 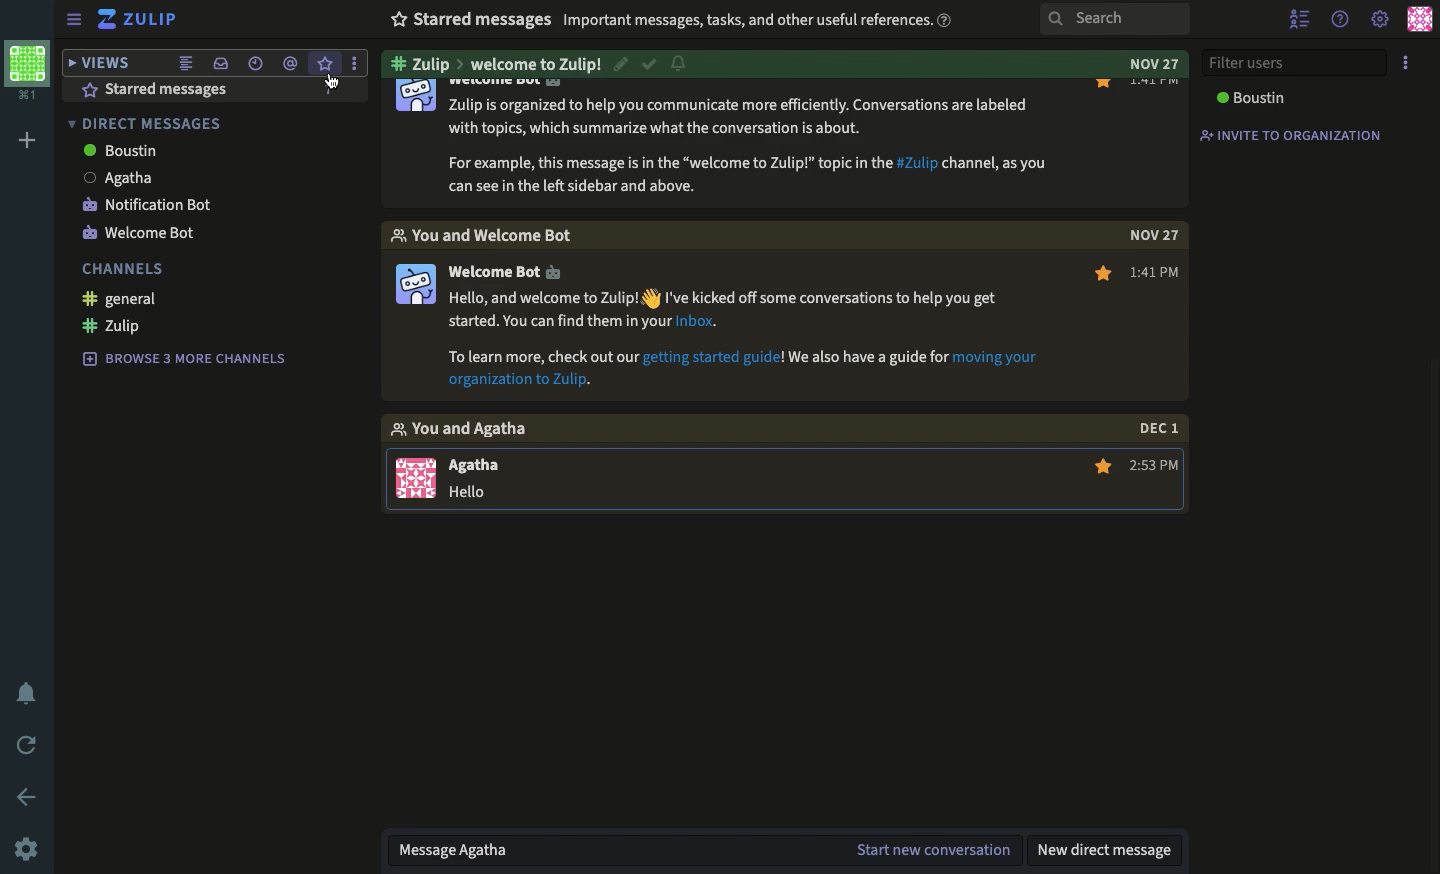 What do you see at coordinates (114, 179) in the screenshot?
I see `agatha` at bounding box center [114, 179].